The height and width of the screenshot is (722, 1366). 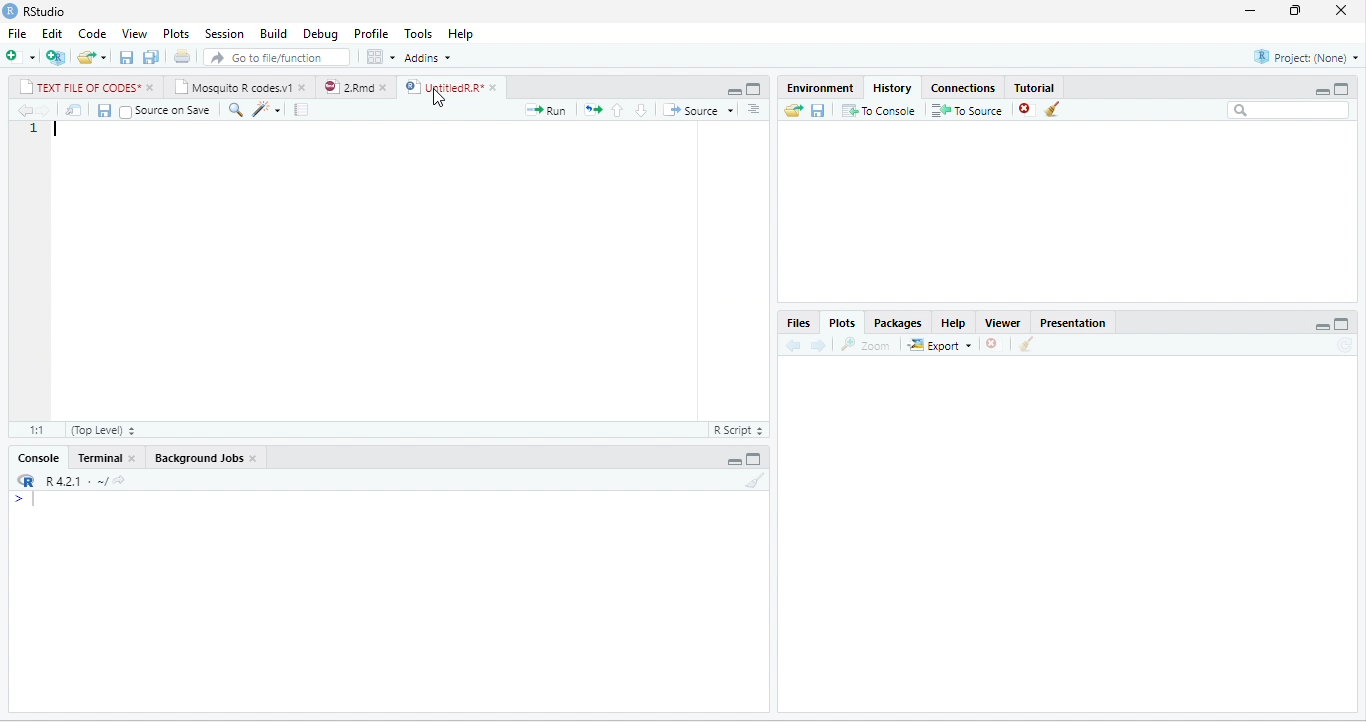 What do you see at coordinates (963, 88) in the screenshot?
I see `Connections` at bounding box center [963, 88].